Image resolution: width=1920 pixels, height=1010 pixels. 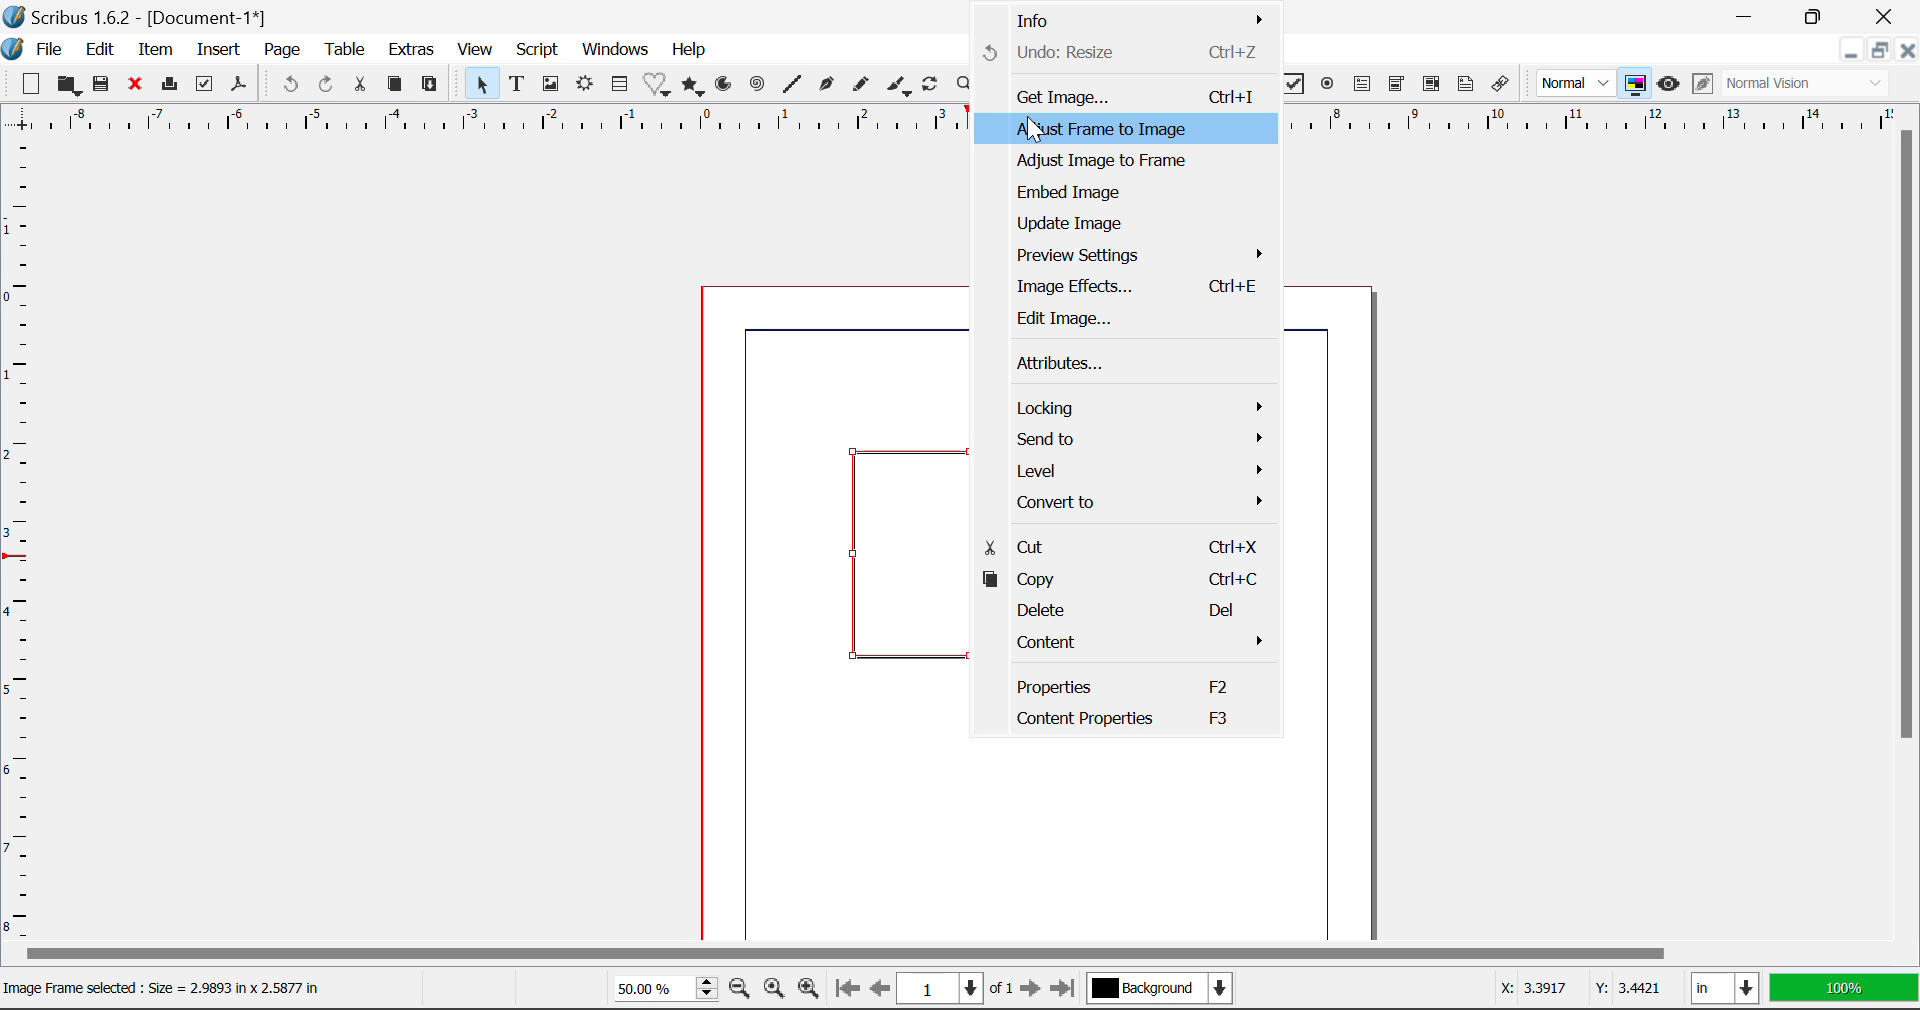 What do you see at coordinates (707, 988) in the screenshot?
I see `Zoom Settings Bar` at bounding box center [707, 988].